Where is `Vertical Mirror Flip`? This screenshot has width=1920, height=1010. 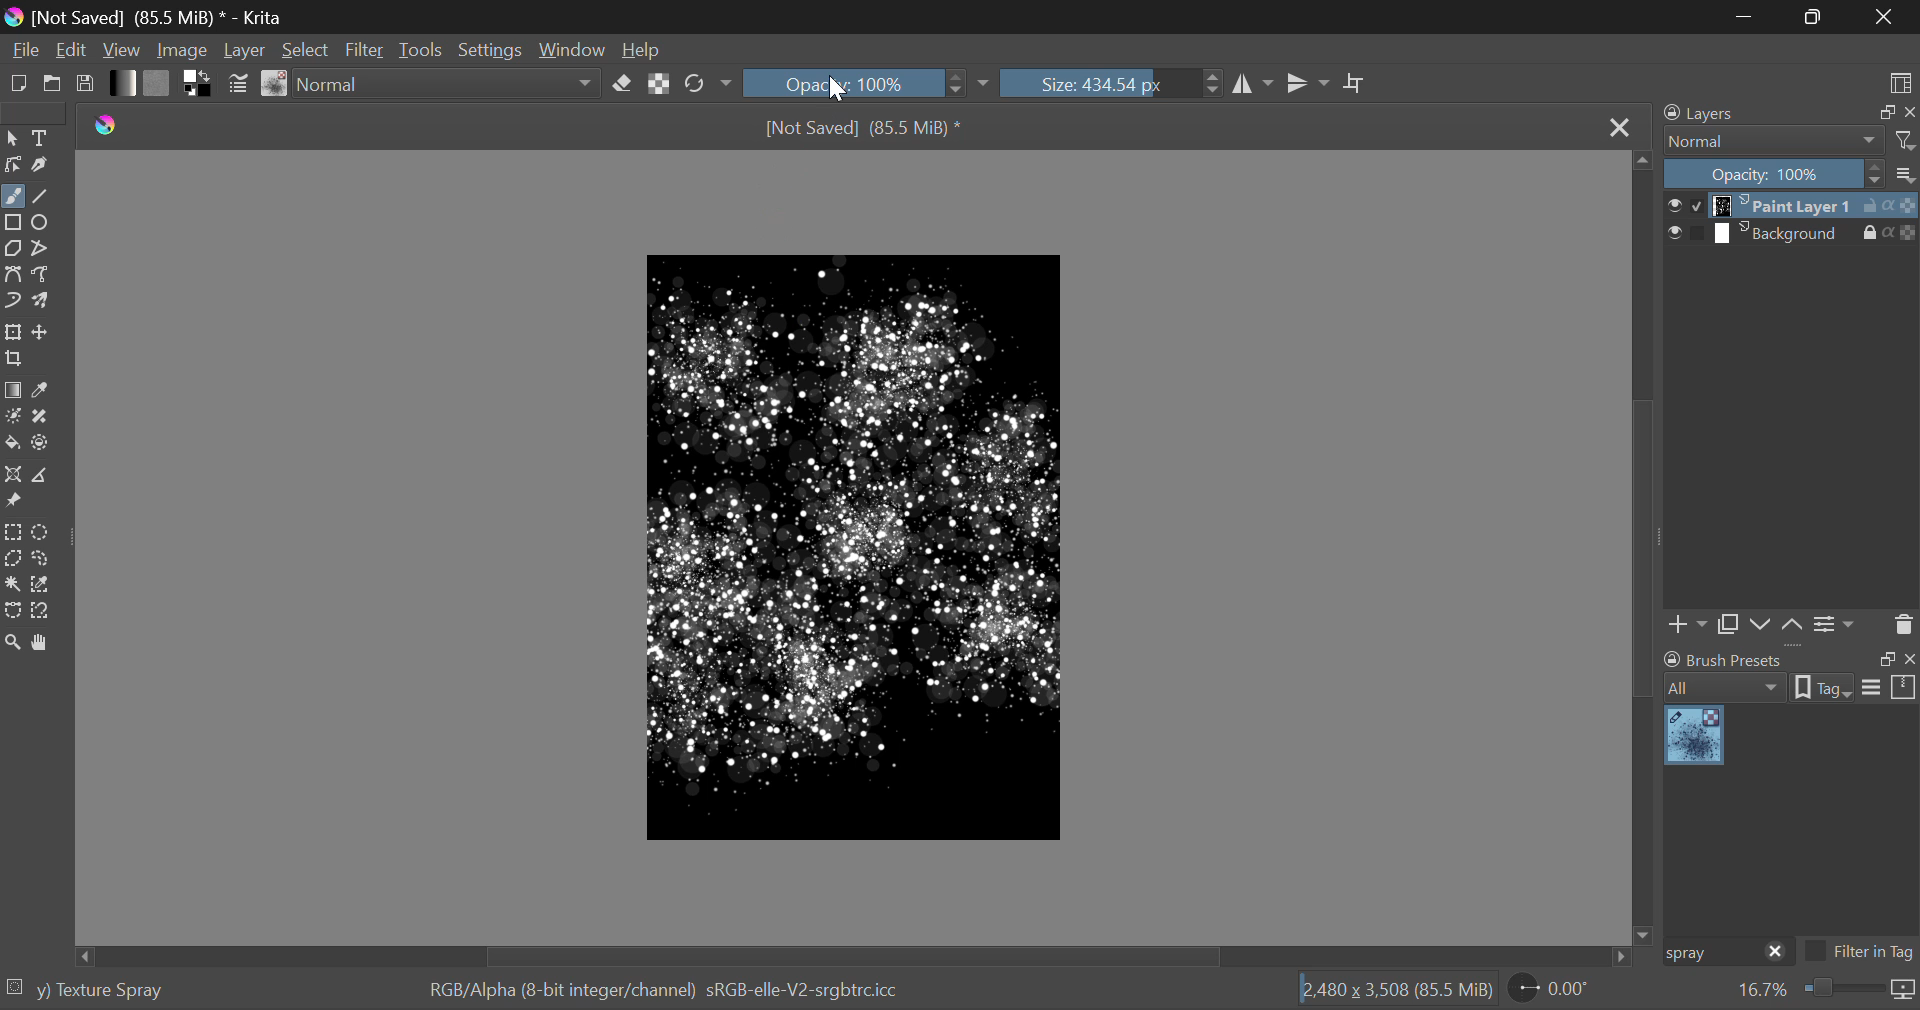 Vertical Mirror Flip is located at coordinates (1250, 84).